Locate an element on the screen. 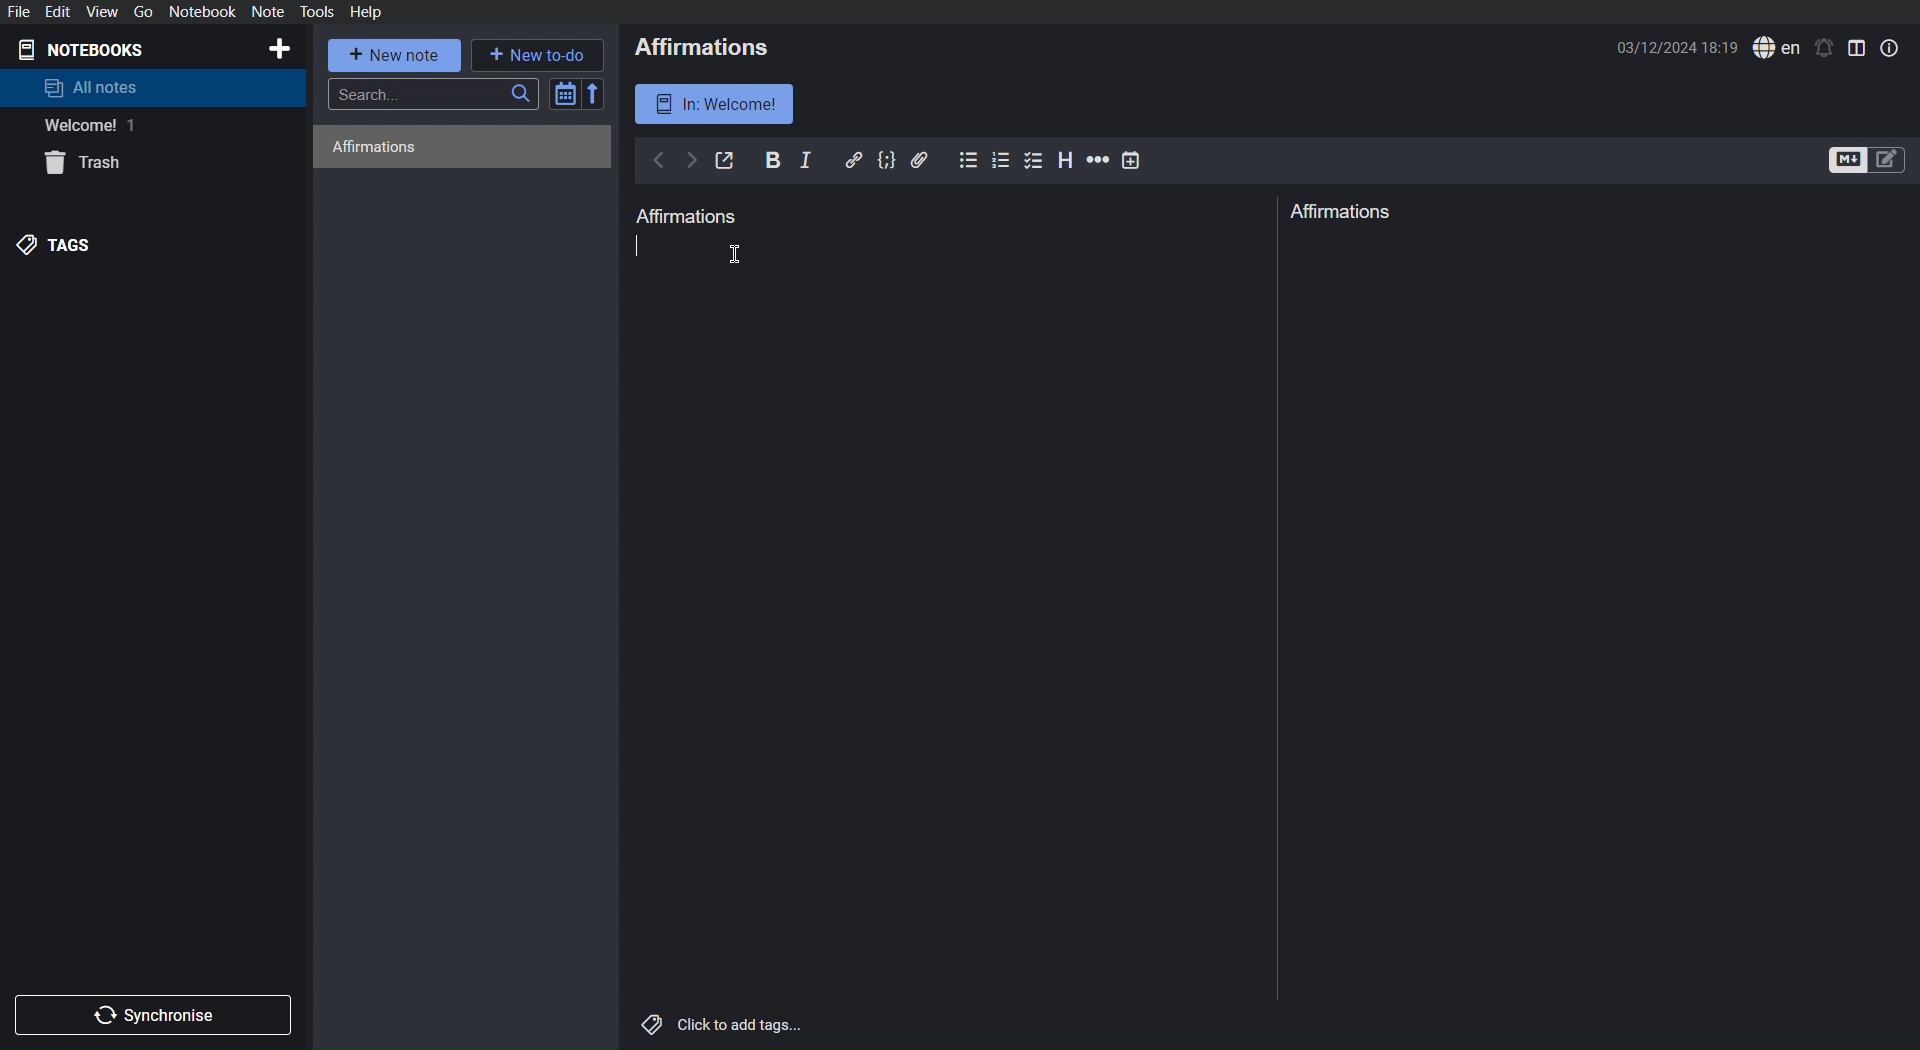  Notebooks is located at coordinates (91, 48).